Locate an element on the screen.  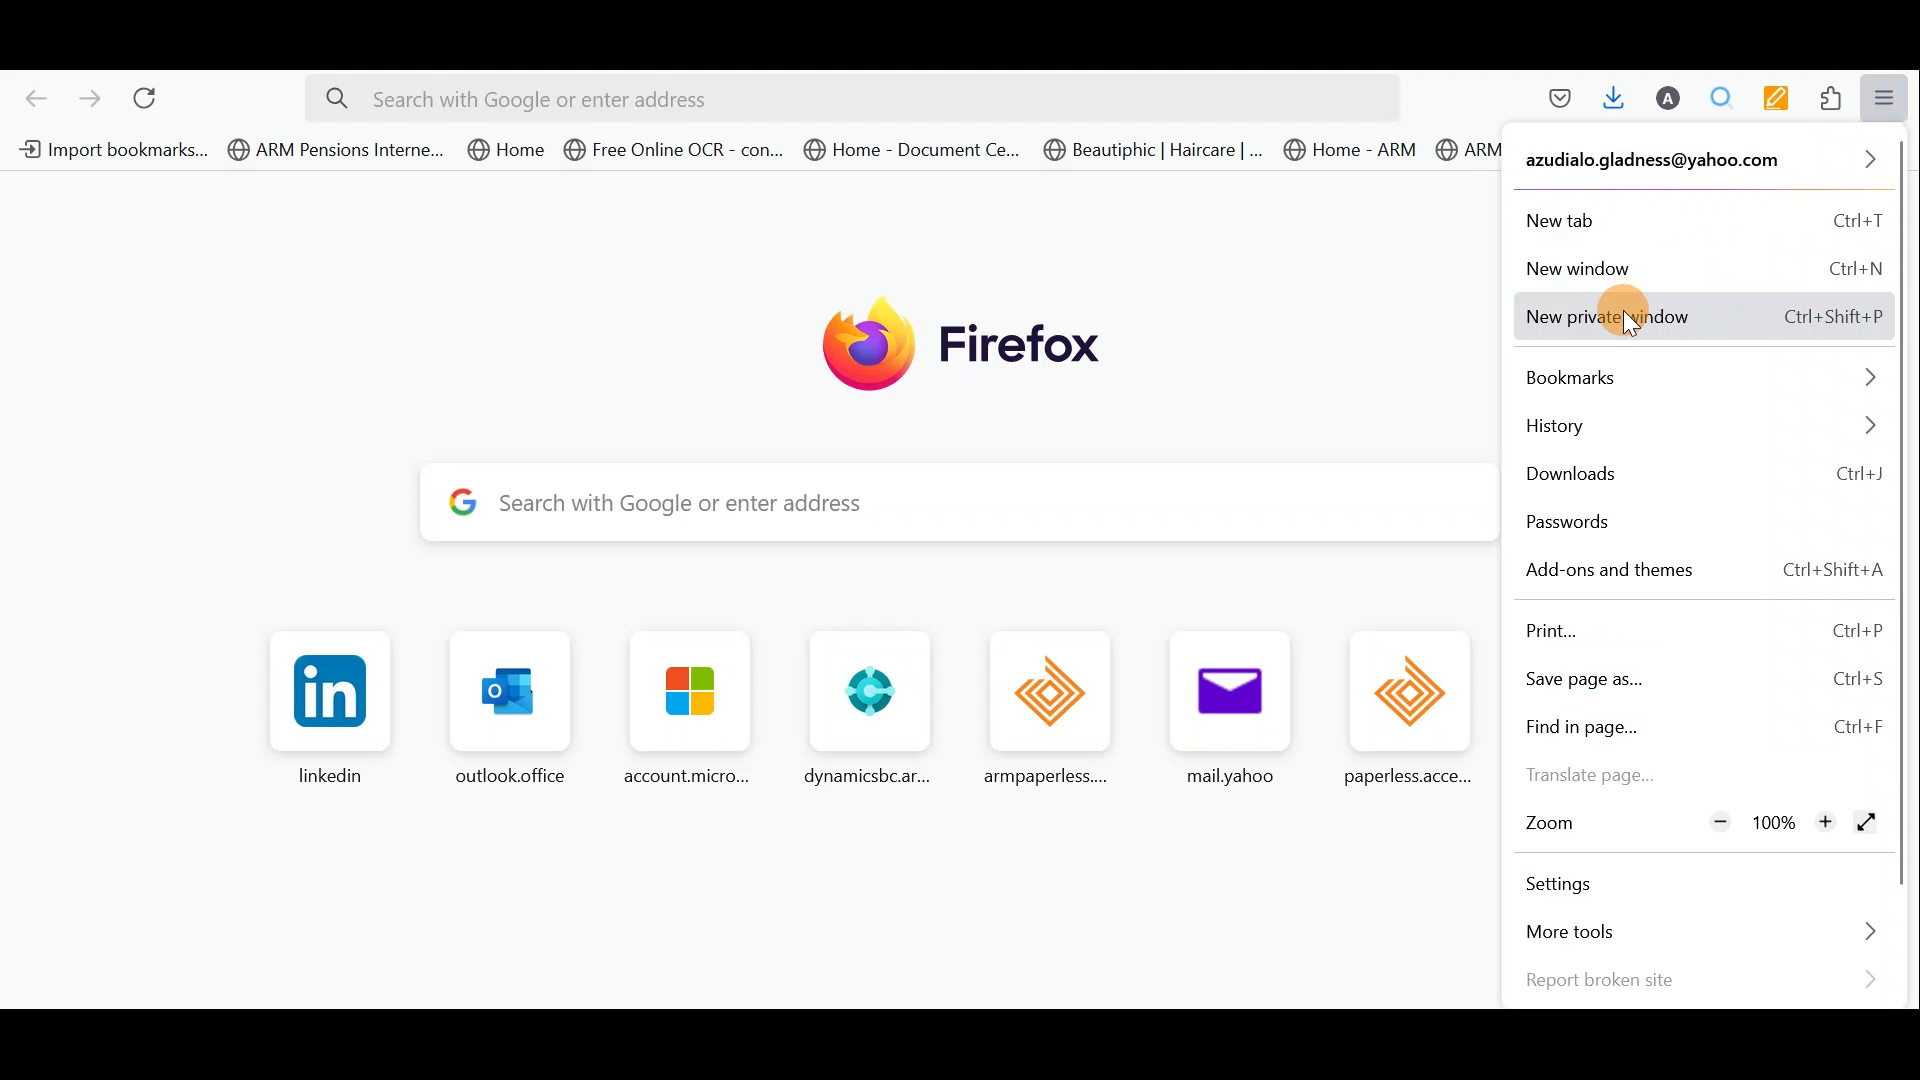
google logo is located at coordinates (457, 505).